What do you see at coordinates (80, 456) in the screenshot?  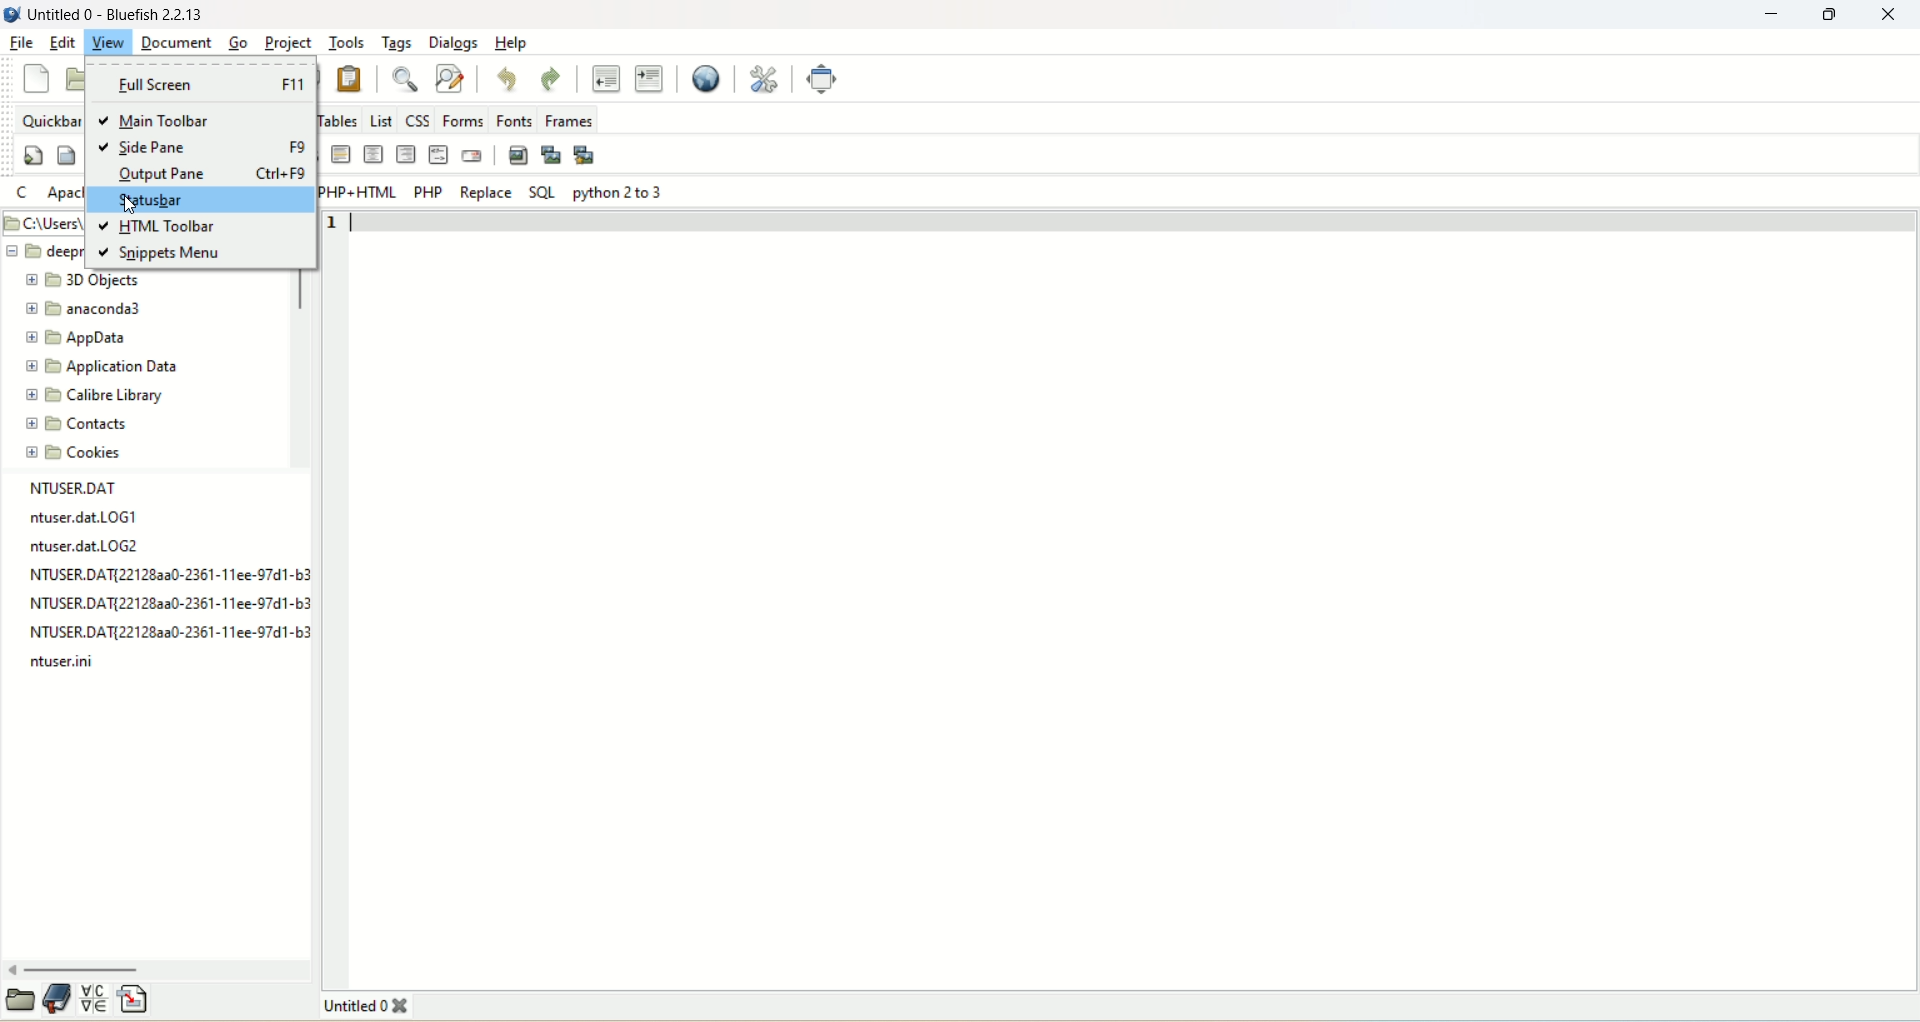 I see `cookies` at bounding box center [80, 456].